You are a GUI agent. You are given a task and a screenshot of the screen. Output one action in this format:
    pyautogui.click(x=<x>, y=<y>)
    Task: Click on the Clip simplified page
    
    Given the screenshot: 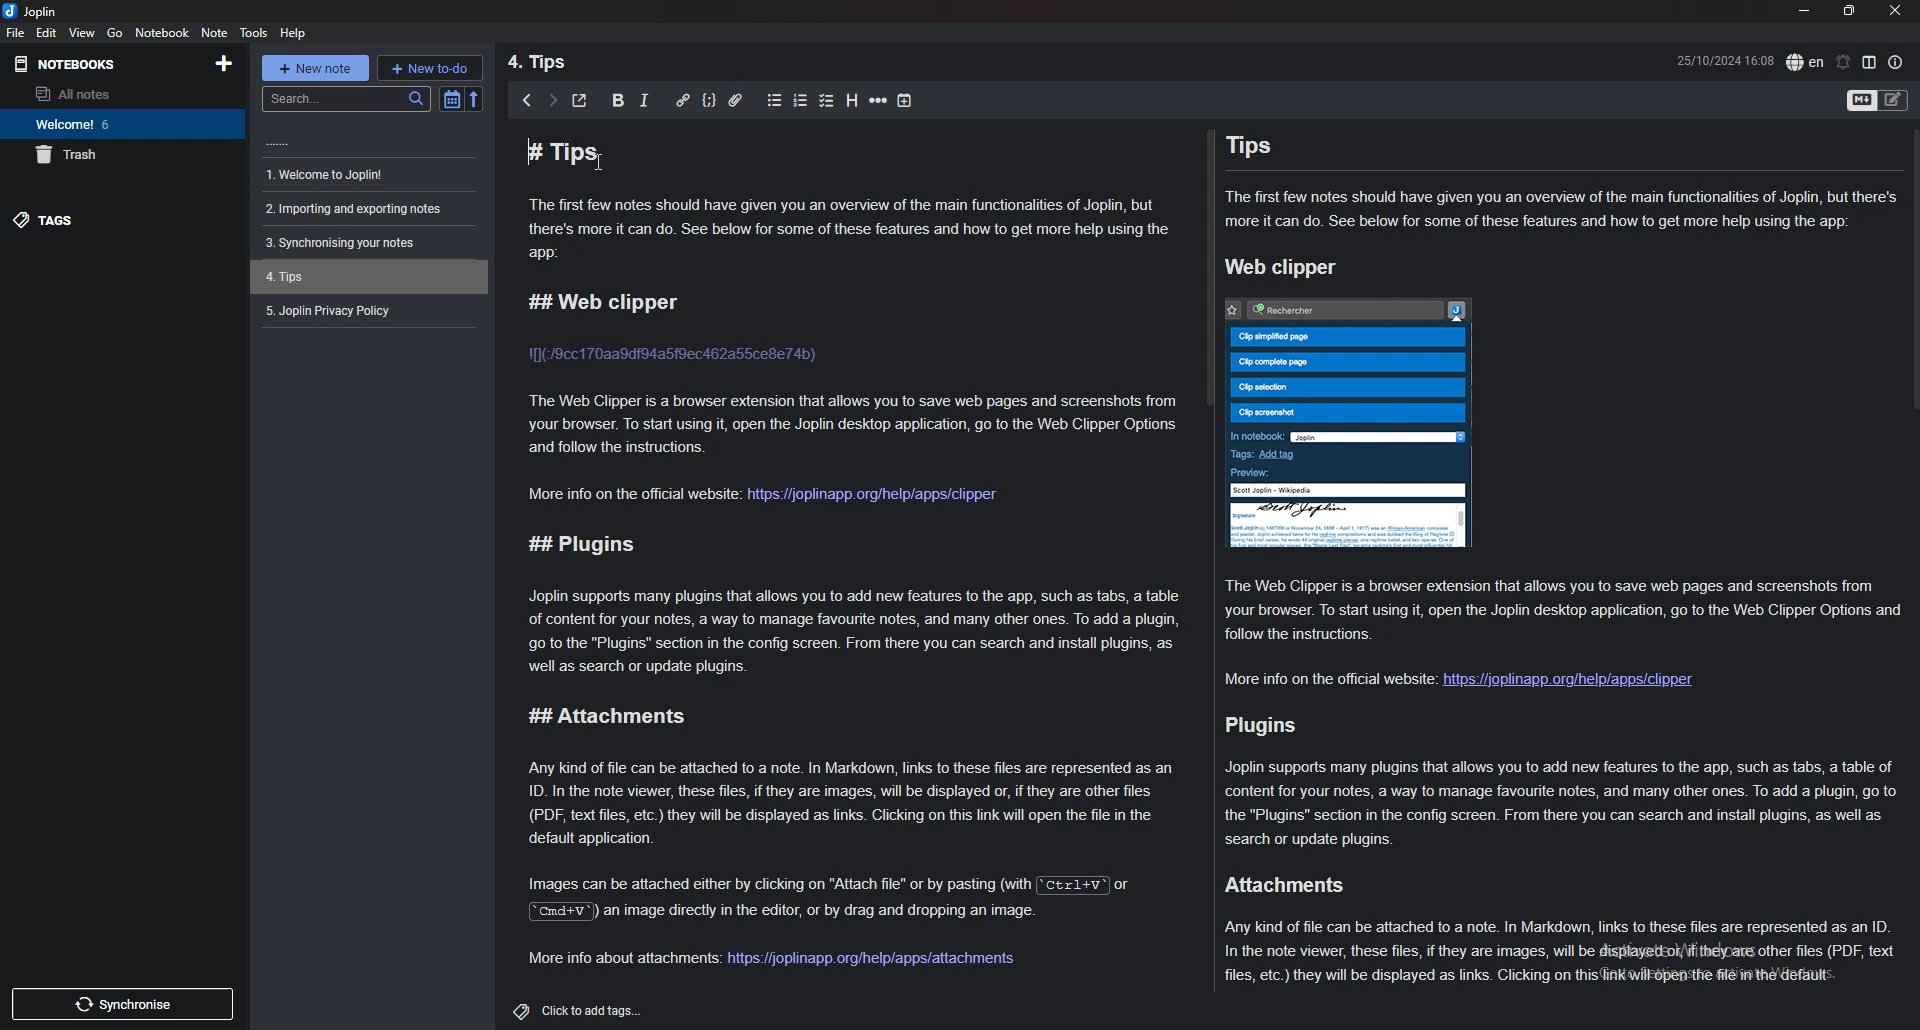 What is the action you would take?
    pyautogui.click(x=1345, y=336)
    